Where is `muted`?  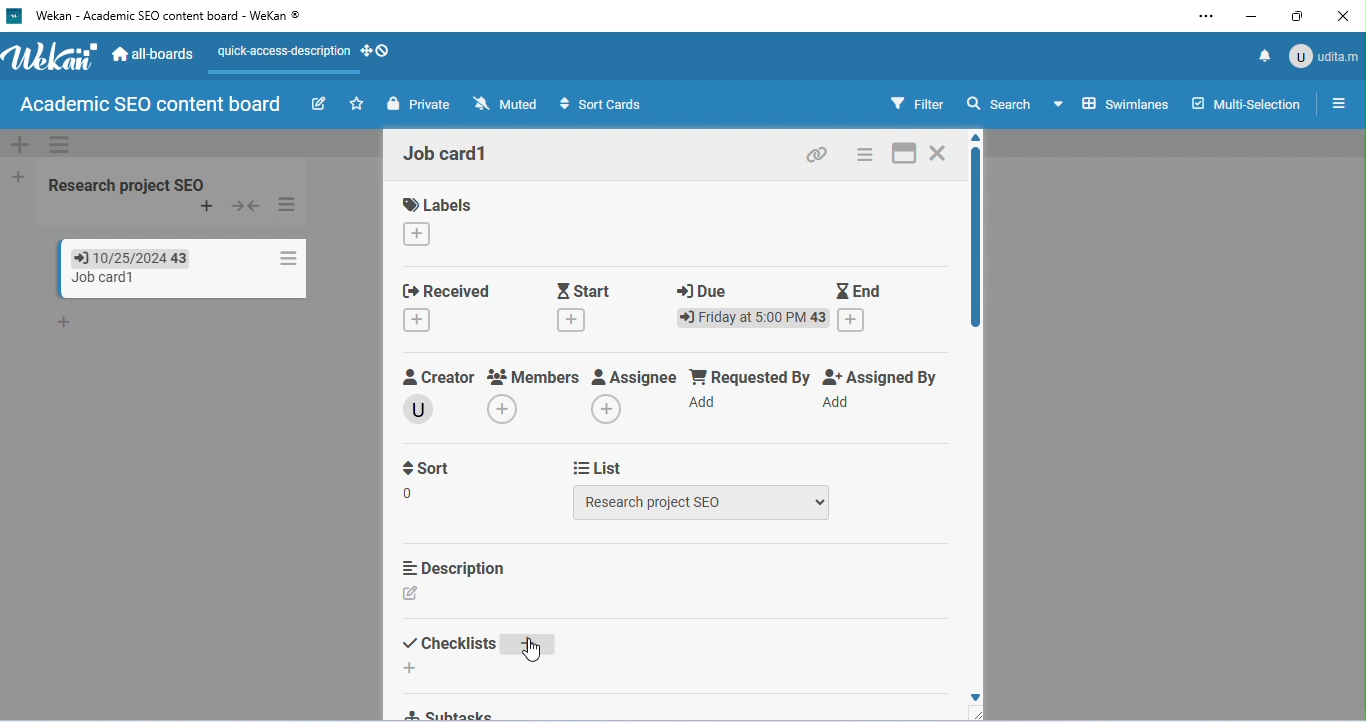
muted is located at coordinates (504, 103).